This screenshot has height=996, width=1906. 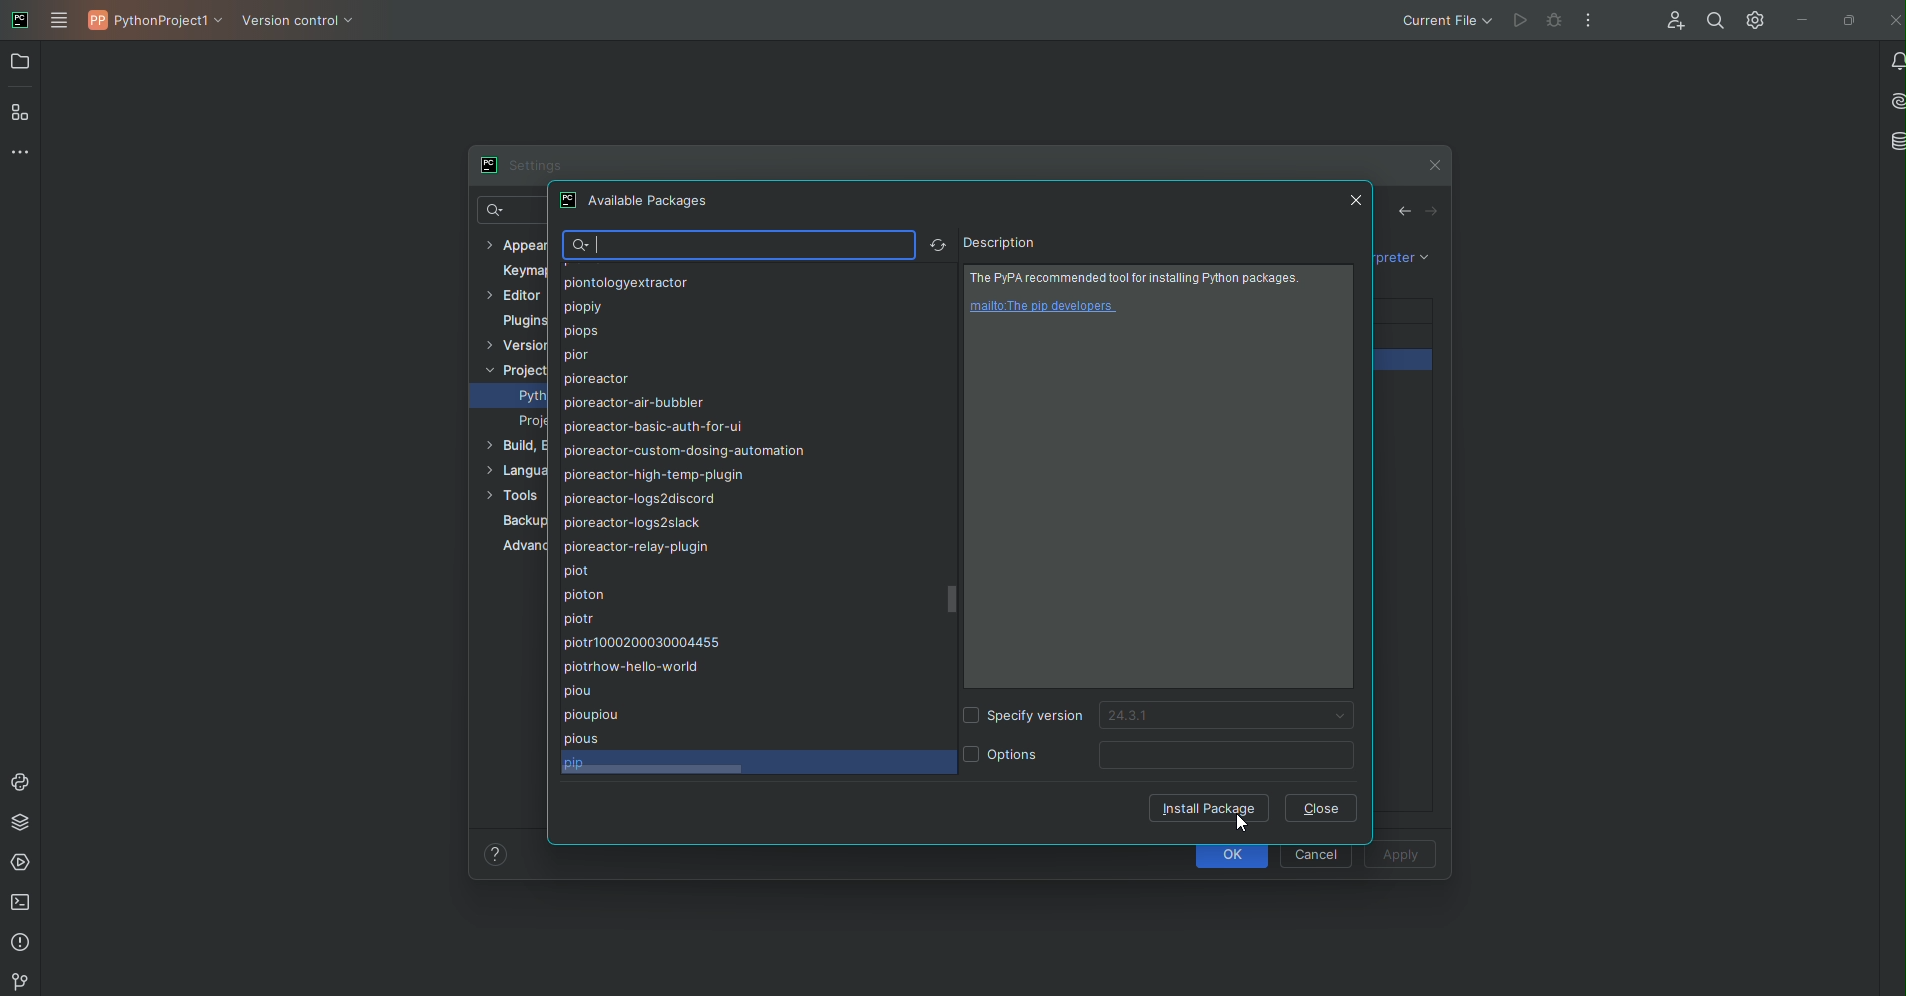 I want to click on Keymap, so click(x=525, y=269).